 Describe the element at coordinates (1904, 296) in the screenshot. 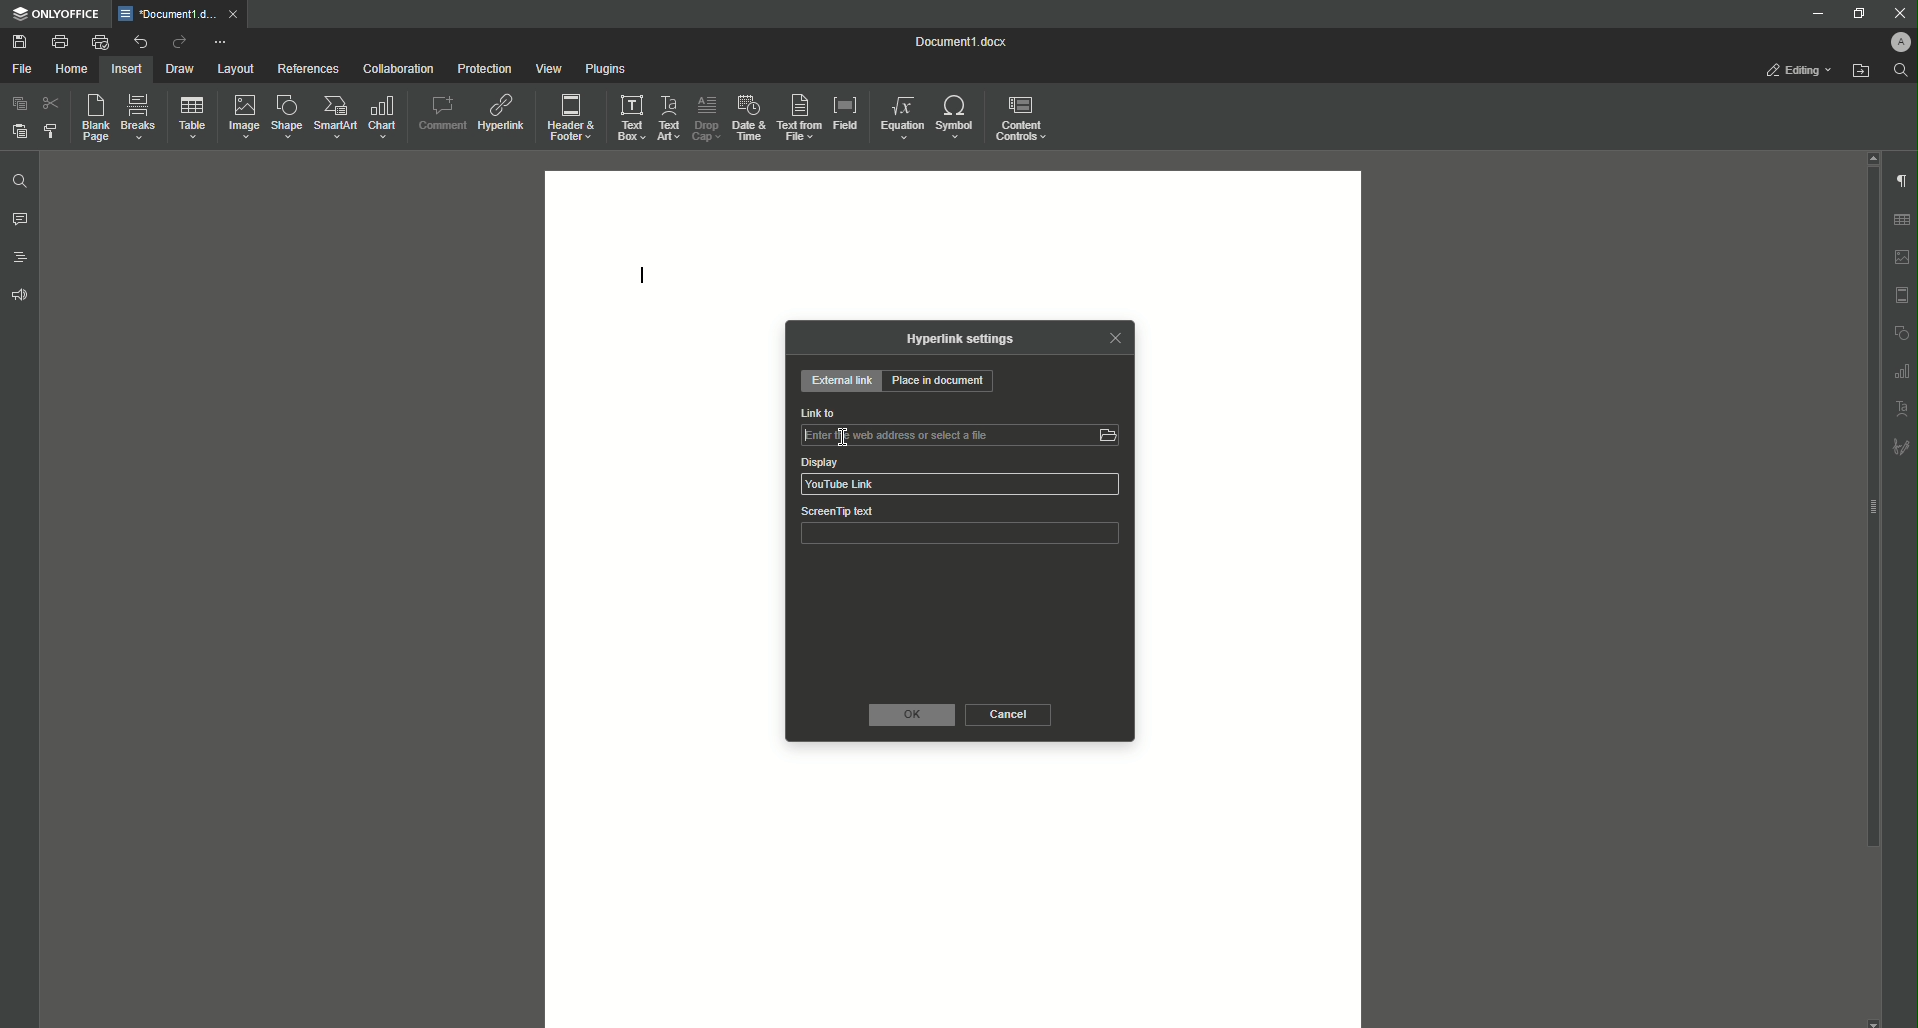

I see `Header & footer settings` at that location.